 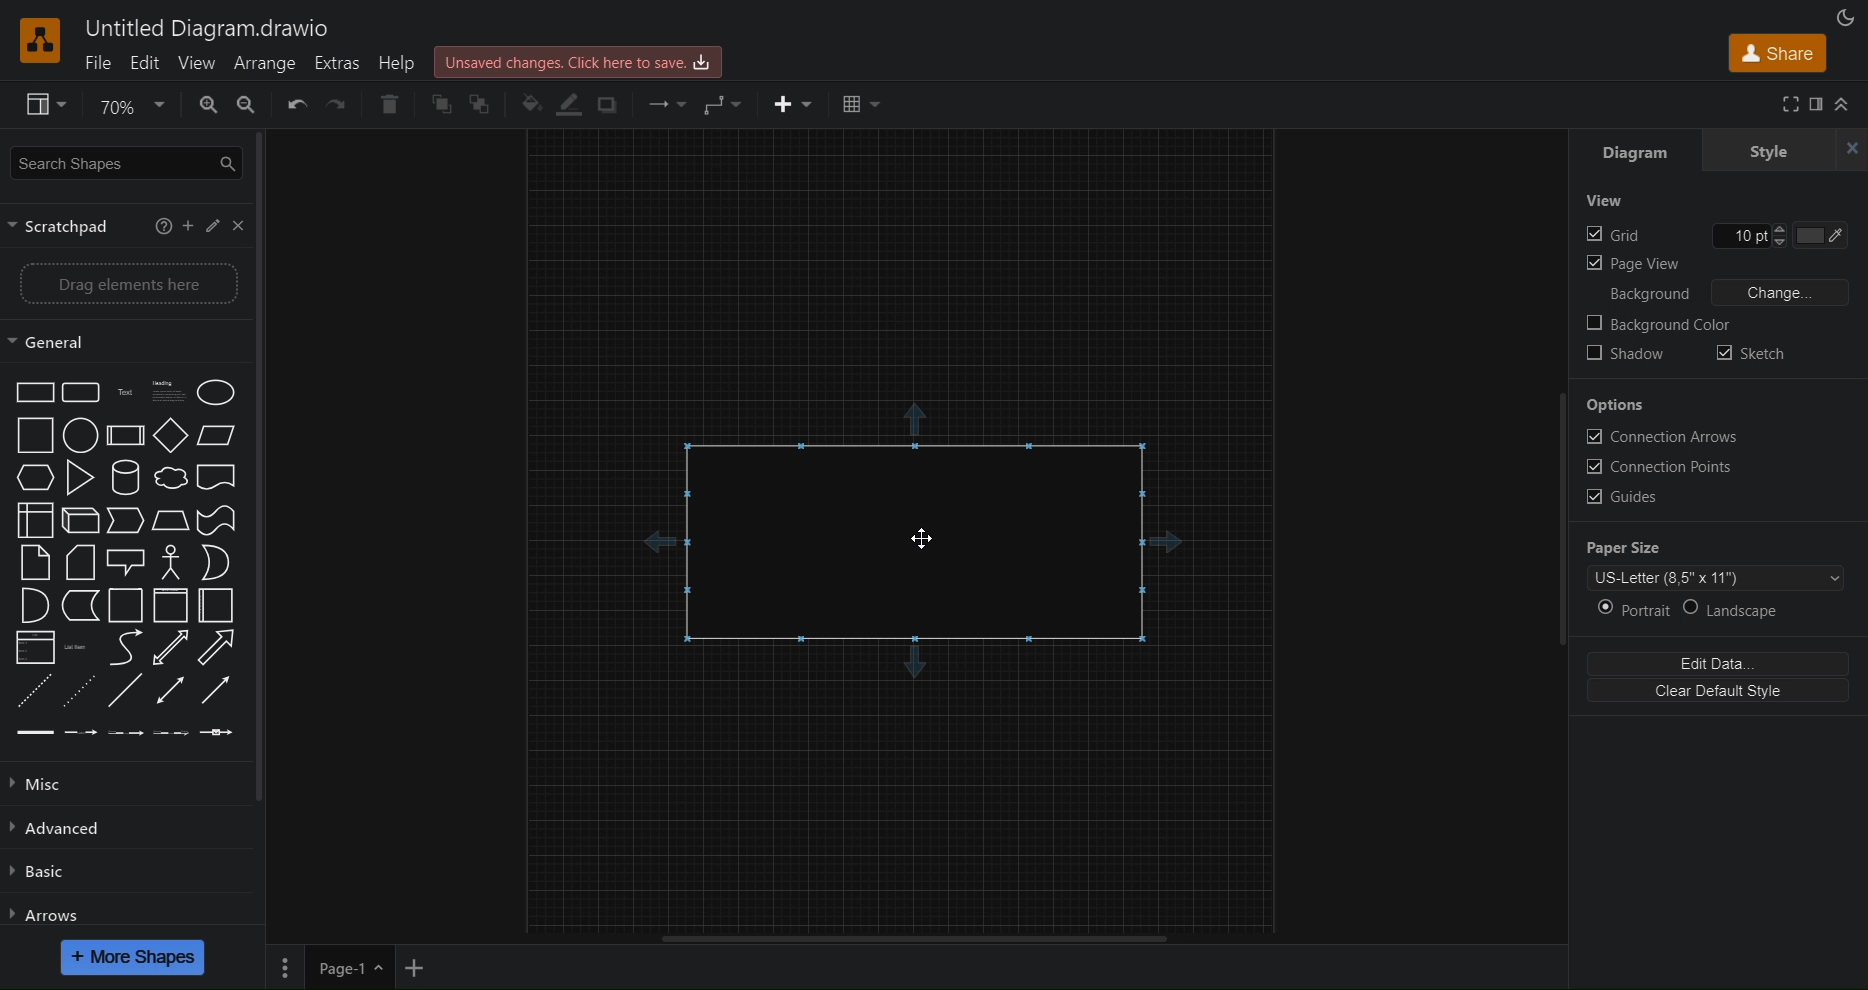 What do you see at coordinates (606, 104) in the screenshot?
I see `Shadow` at bounding box center [606, 104].